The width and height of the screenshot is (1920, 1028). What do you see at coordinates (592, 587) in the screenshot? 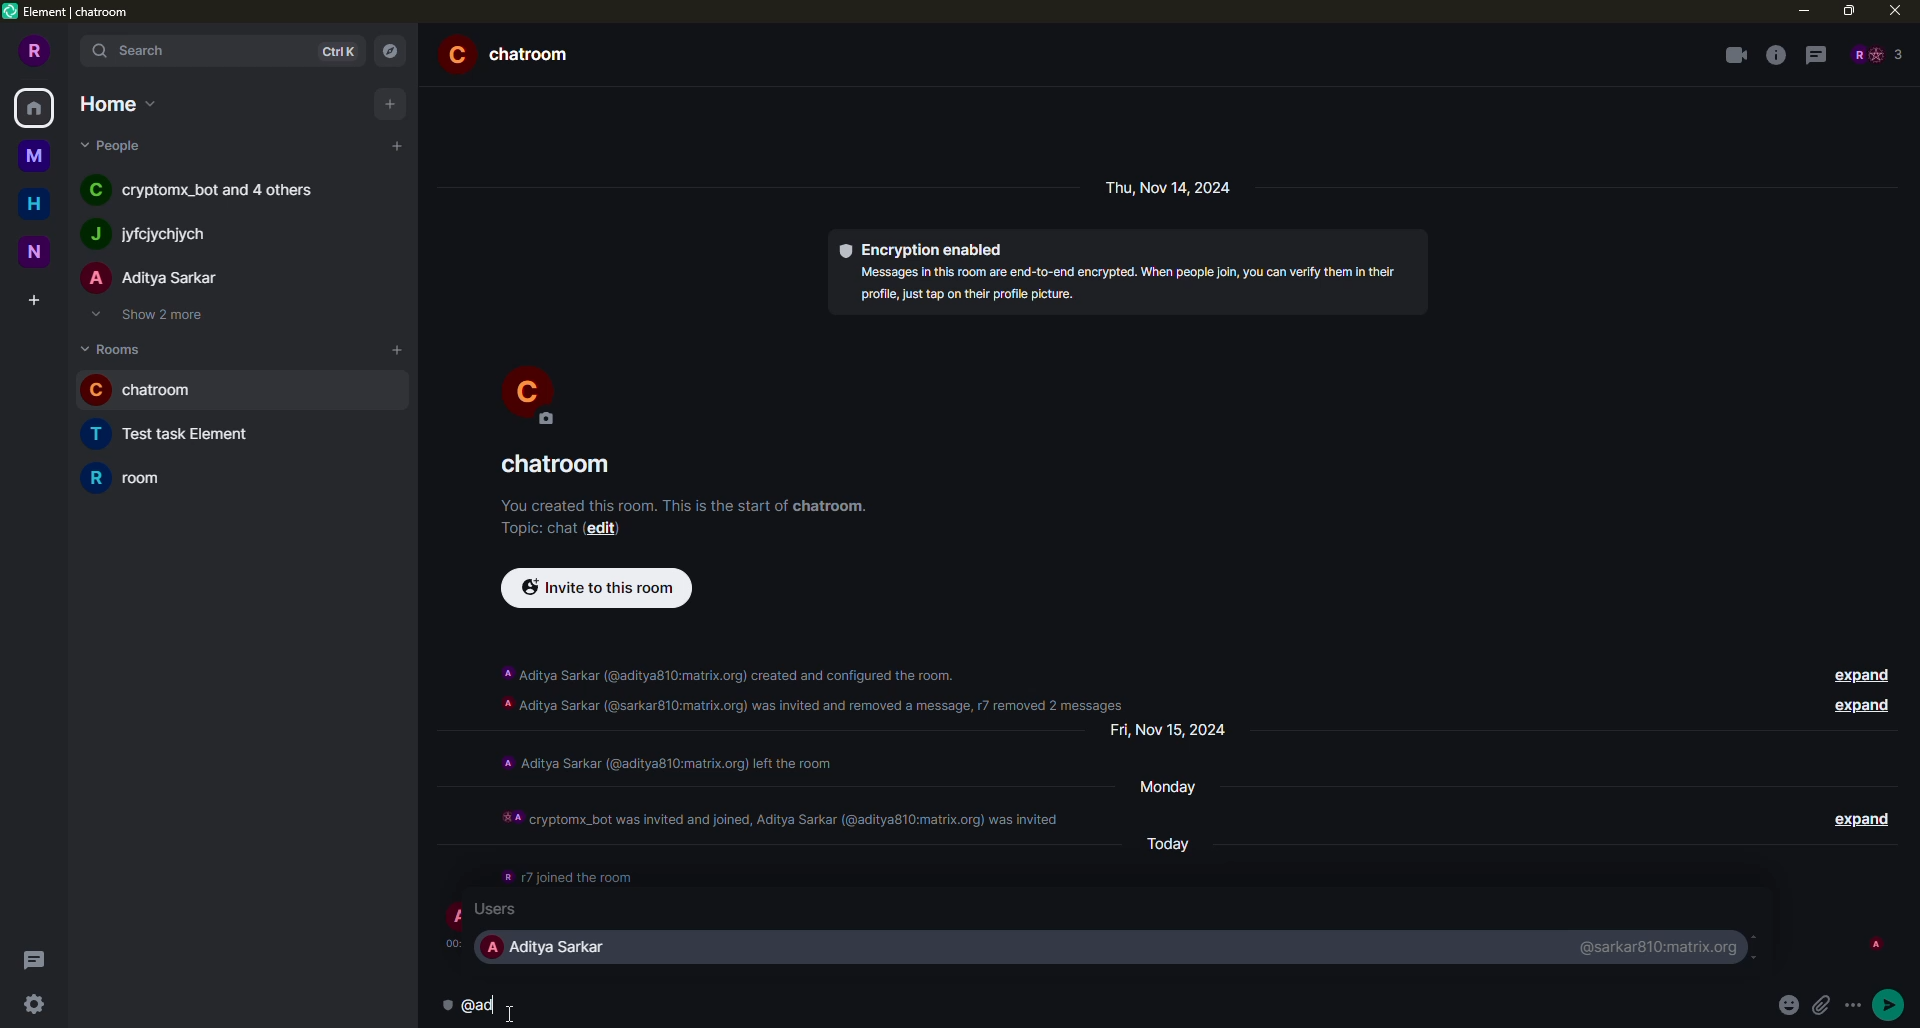
I see `invite to this room` at bounding box center [592, 587].